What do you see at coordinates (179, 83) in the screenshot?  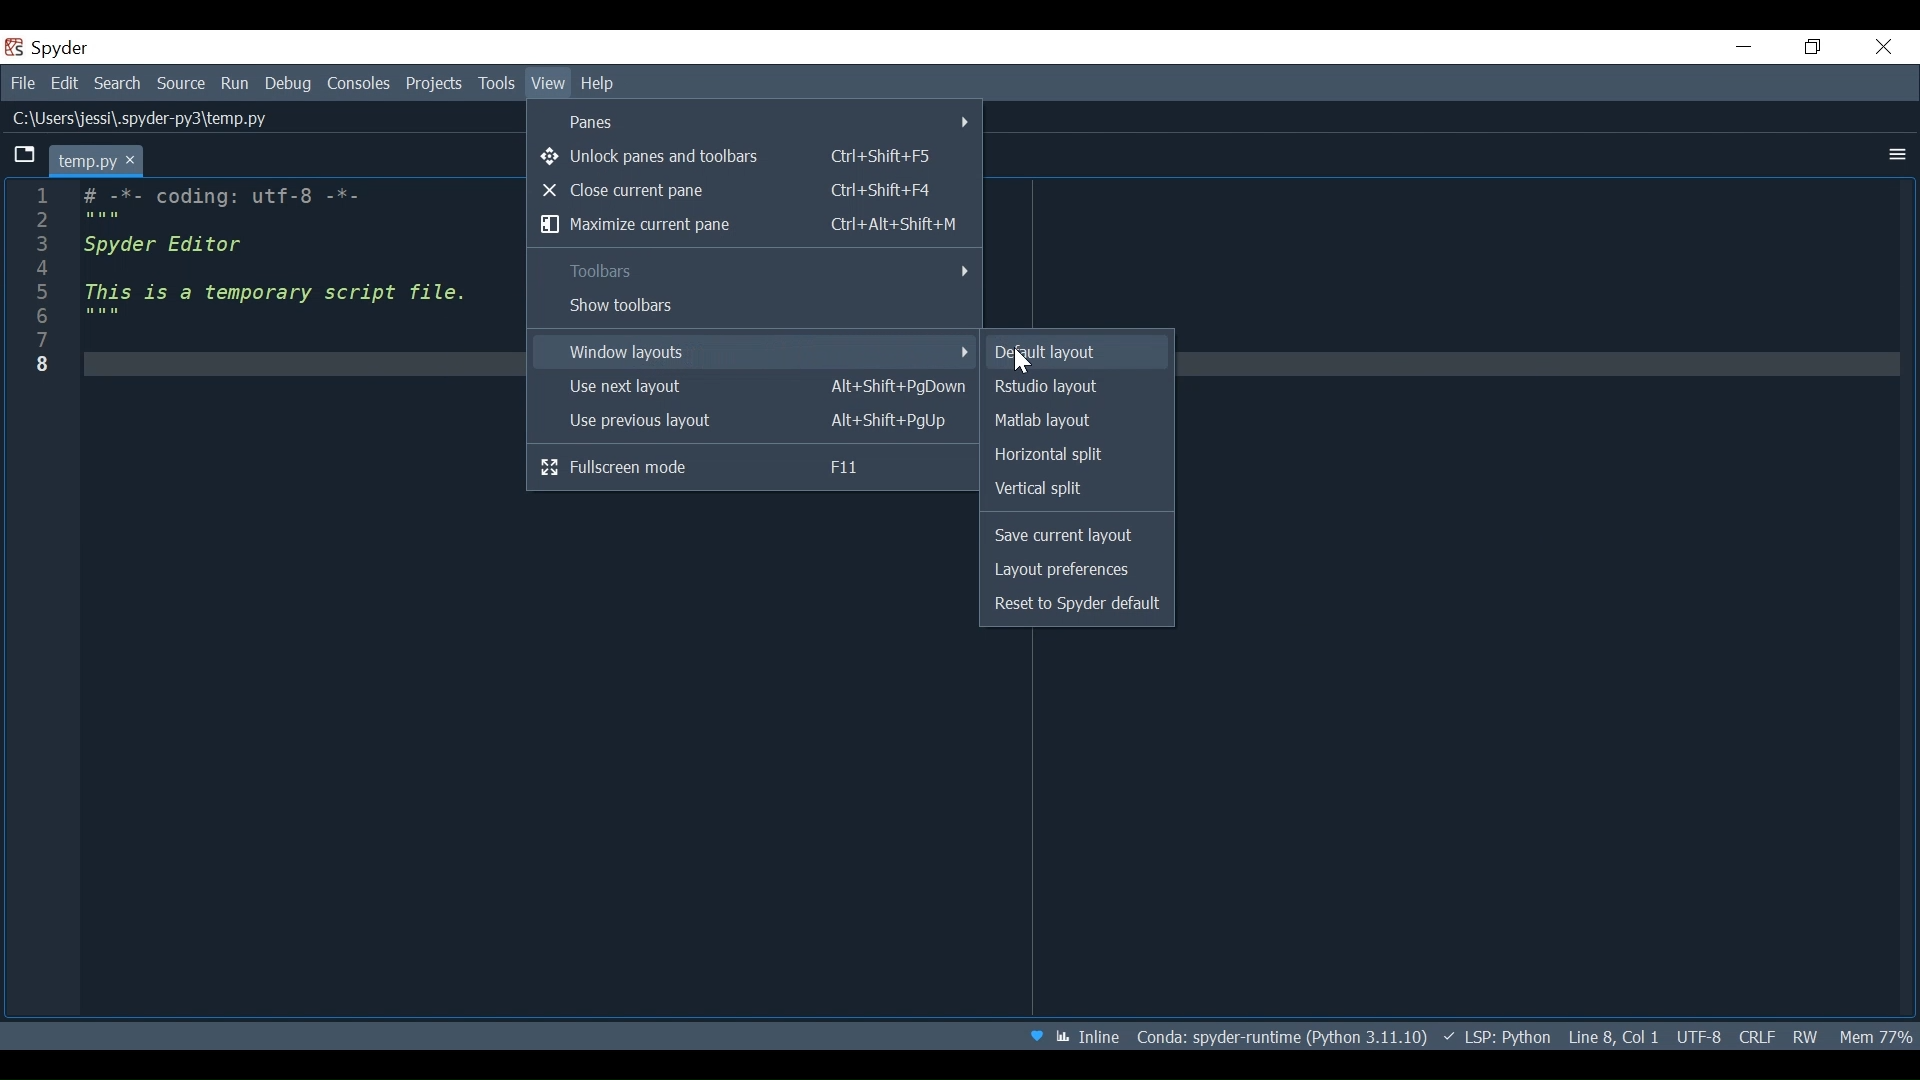 I see `Source` at bounding box center [179, 83].